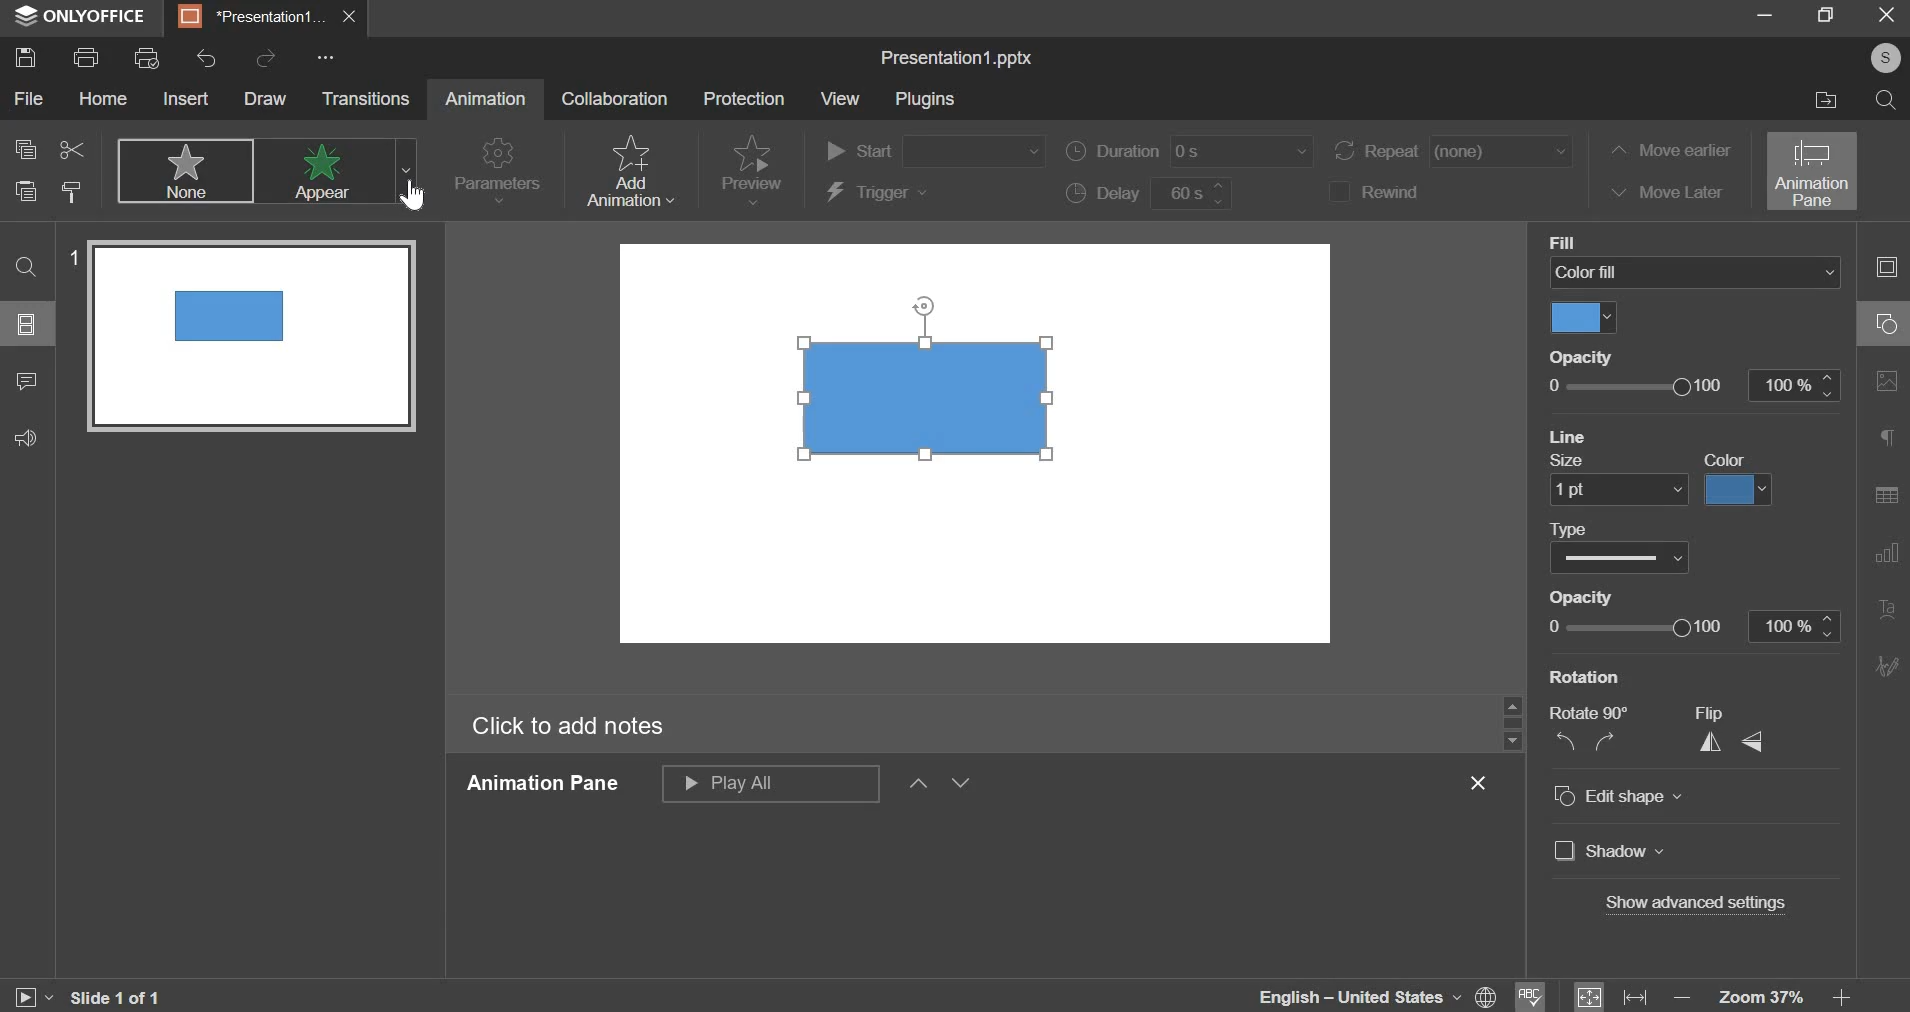 Image resolution: width=1910 pixels, height=1012 pixels. What do you see at coordinates (1608, 852) in the screenshot?
I see `shadow` at bounding box center [1608, 852].